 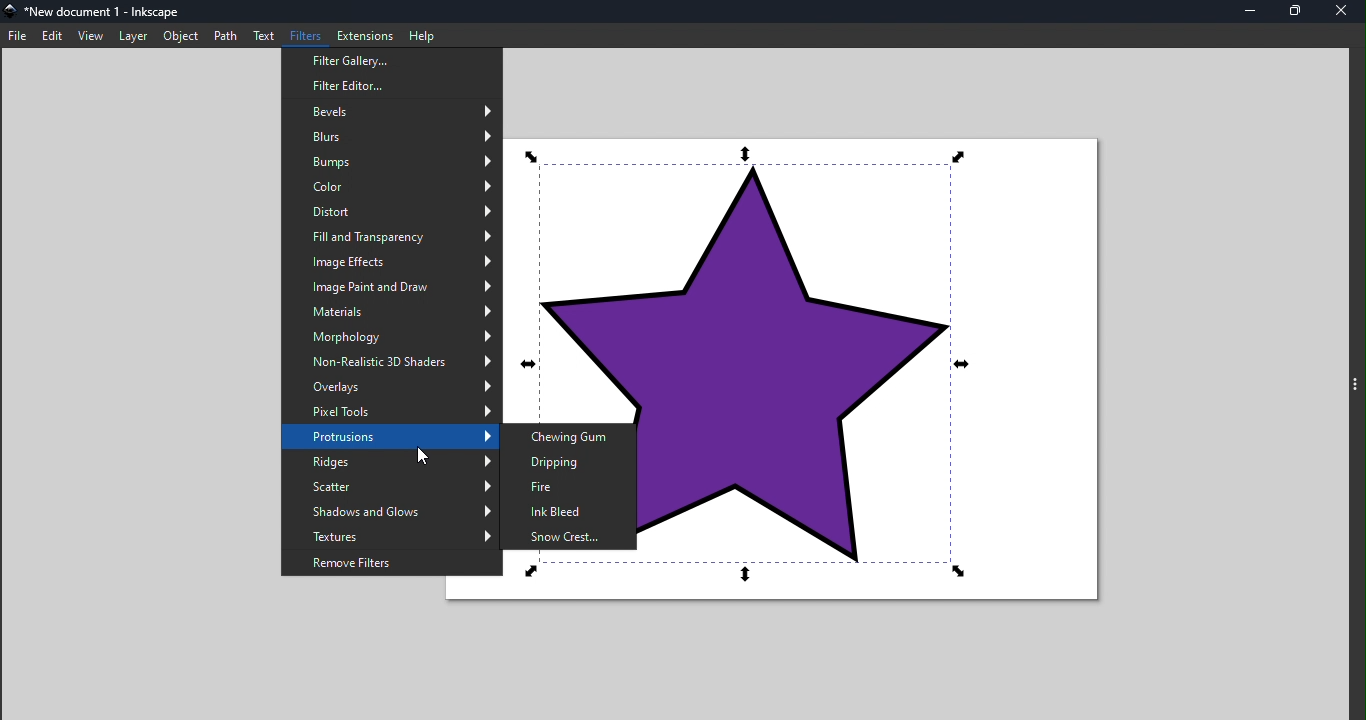 What do you see at coordinates (90, 35) in the screenshot?
I see `View` at bounding box center [90, 35].